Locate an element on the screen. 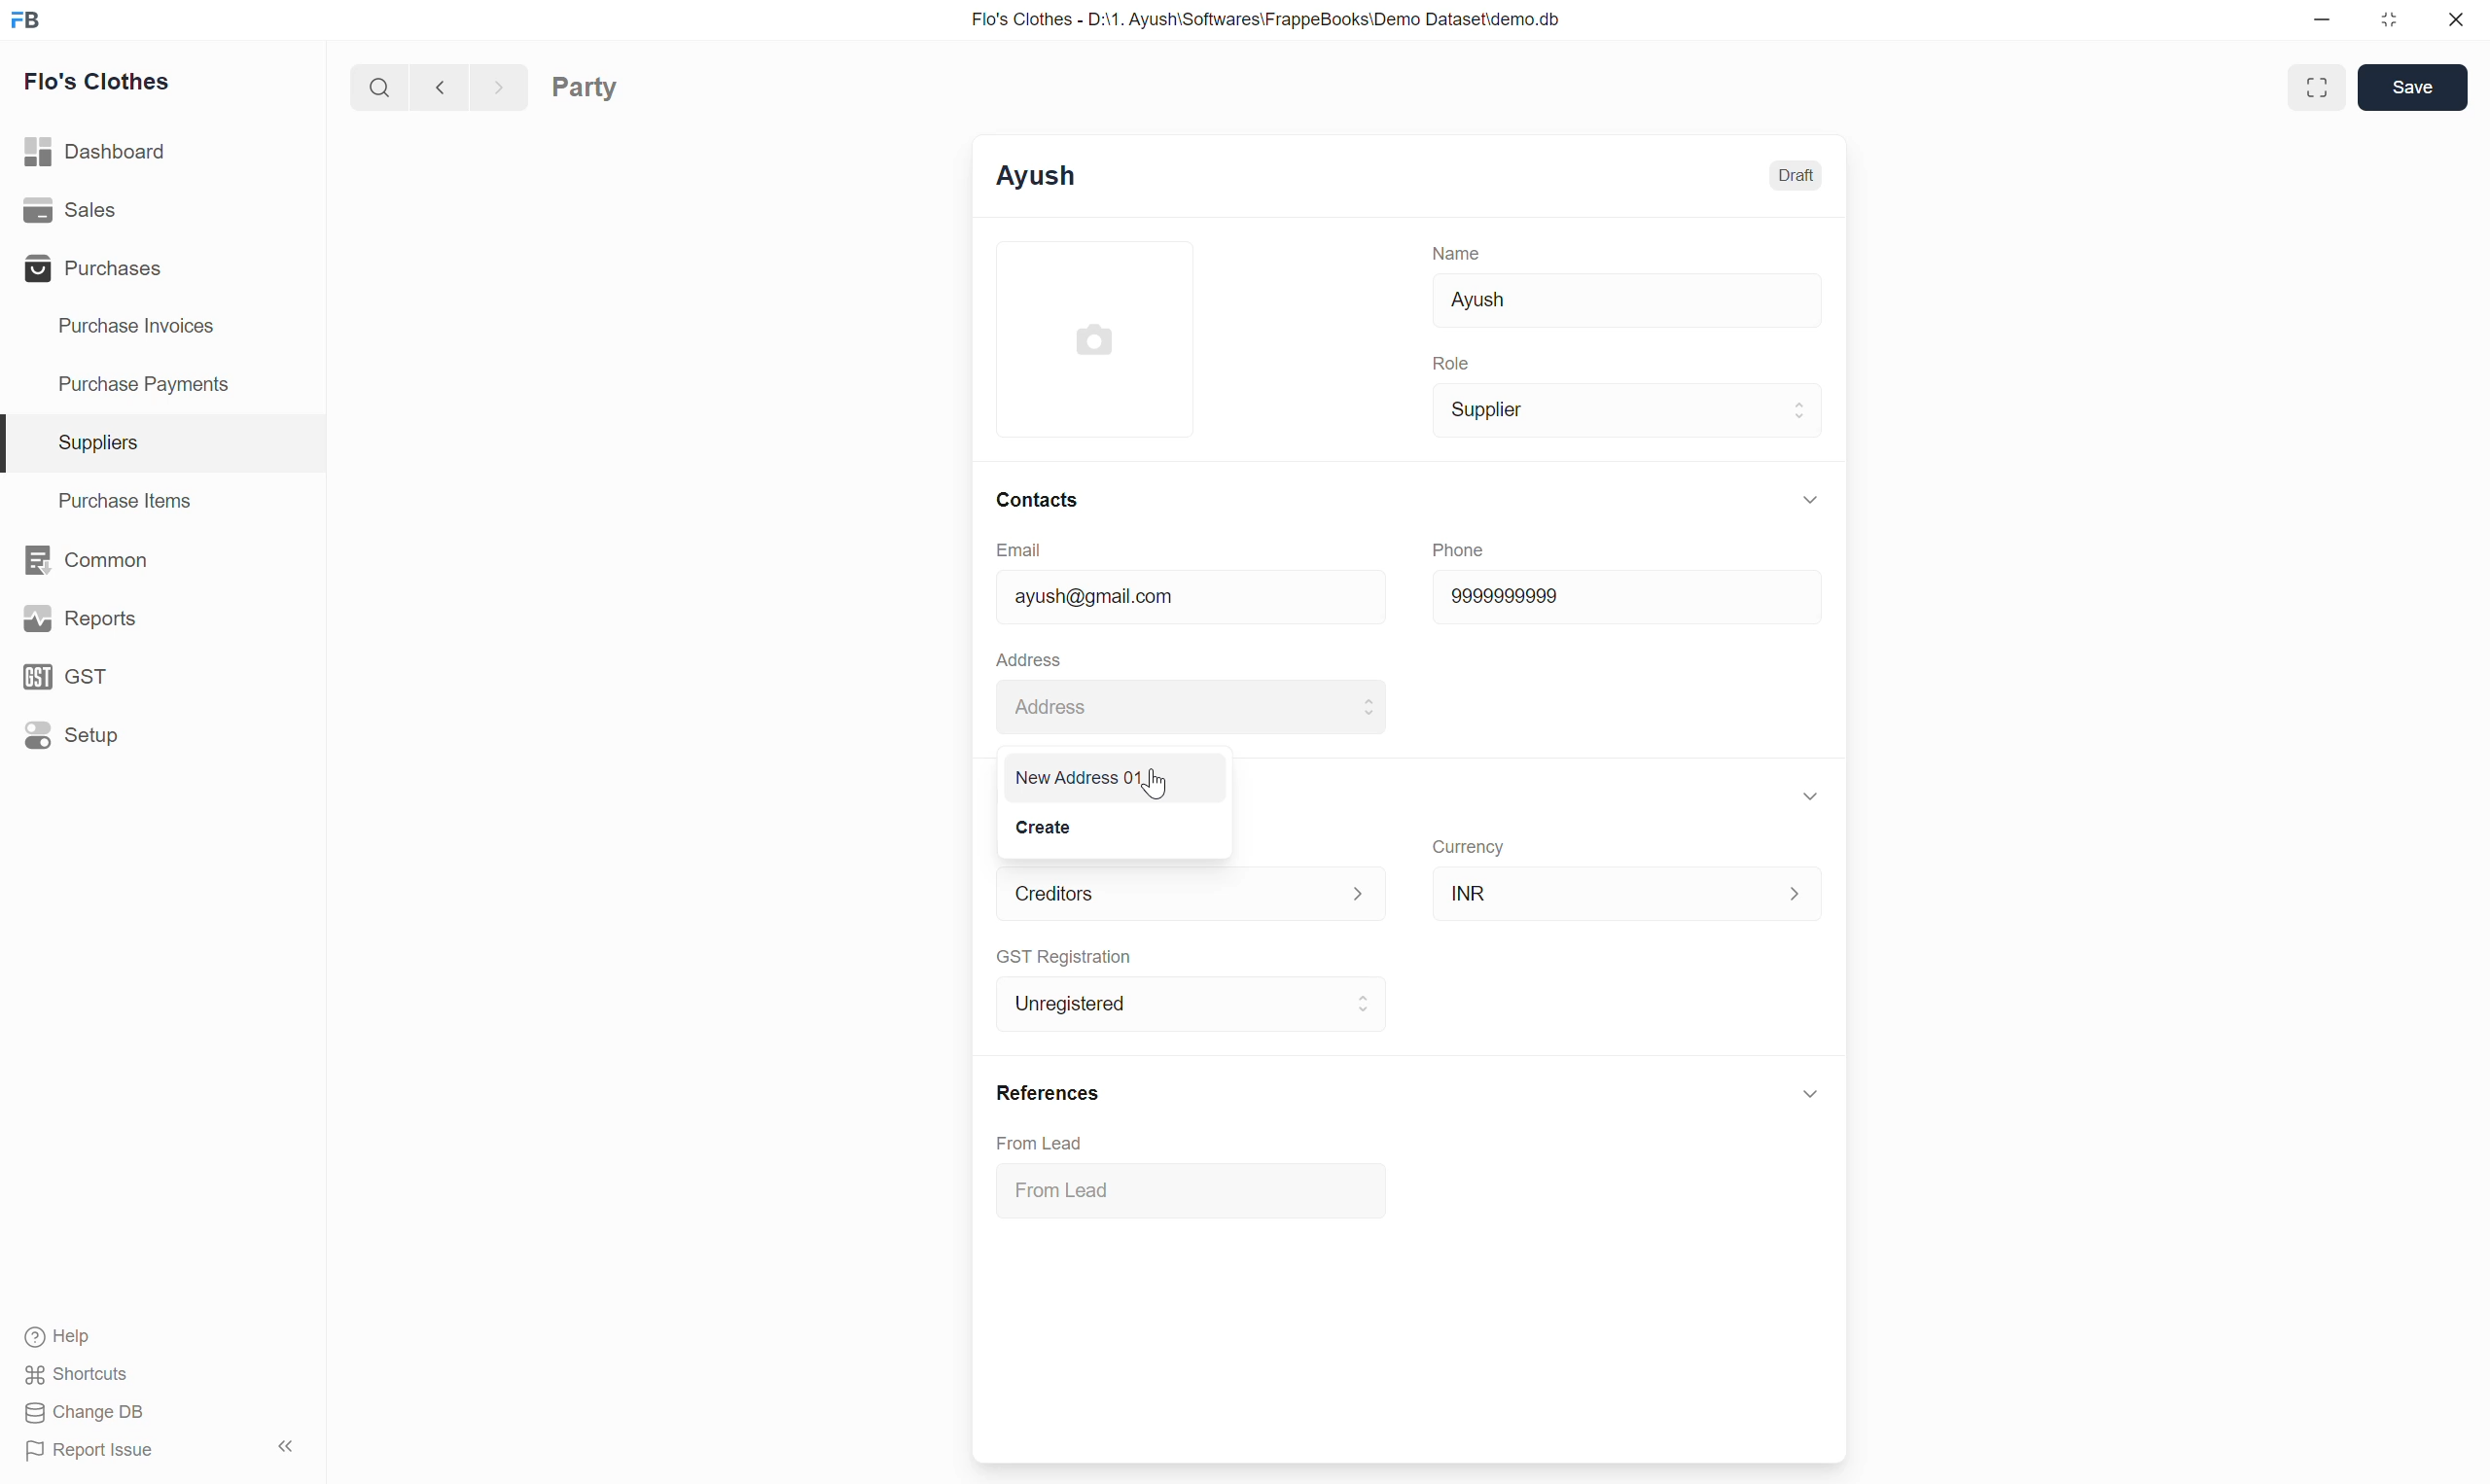 The height and width of the screenshot is (1484, 2490). Flo's Clothes is located at coordinates (97, 80).